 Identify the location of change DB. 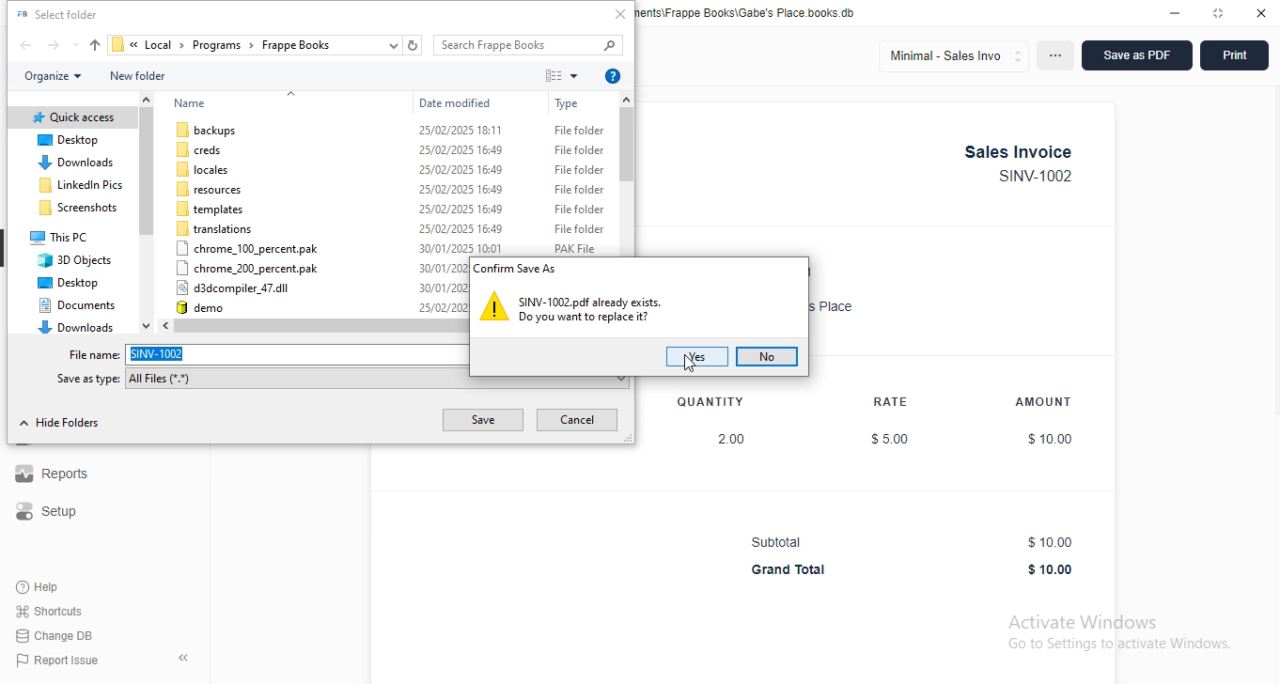
(54, 636).